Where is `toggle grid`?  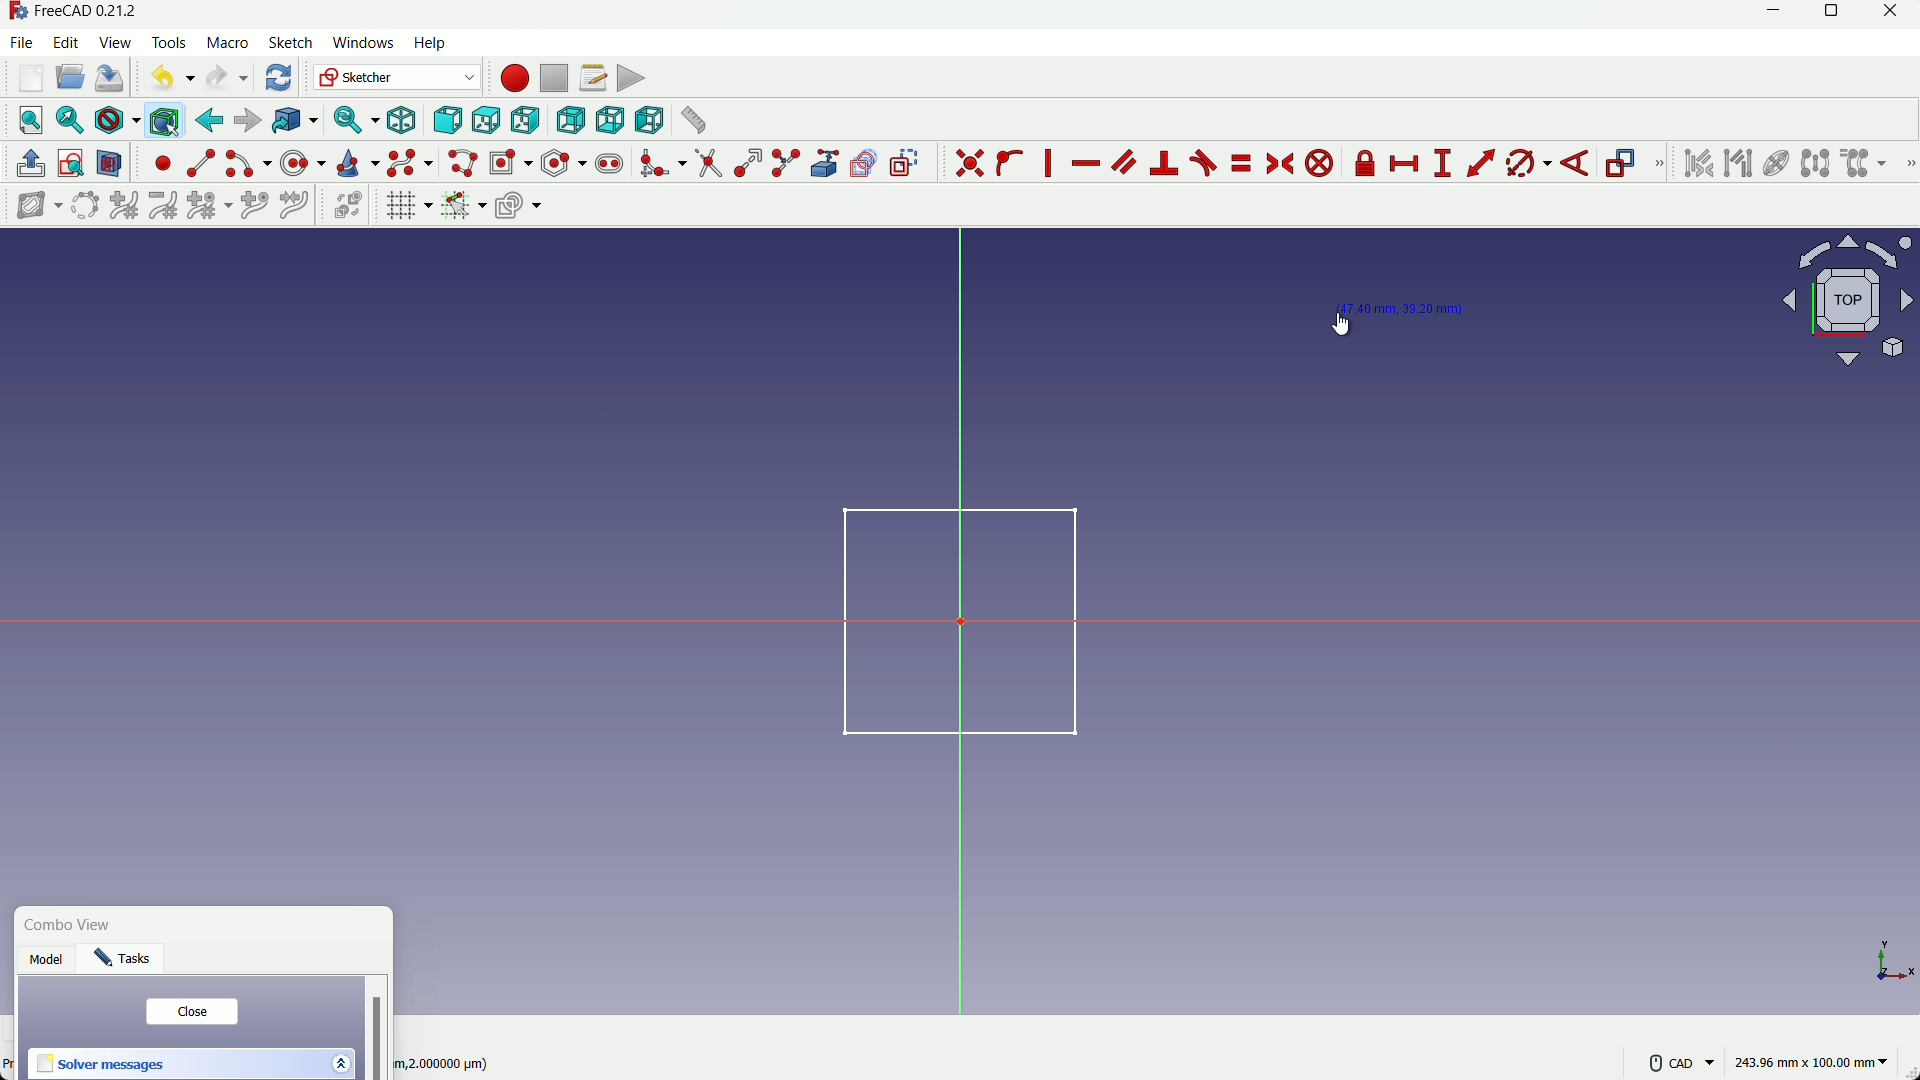 toggle grid is located at coordinates (408, 205).